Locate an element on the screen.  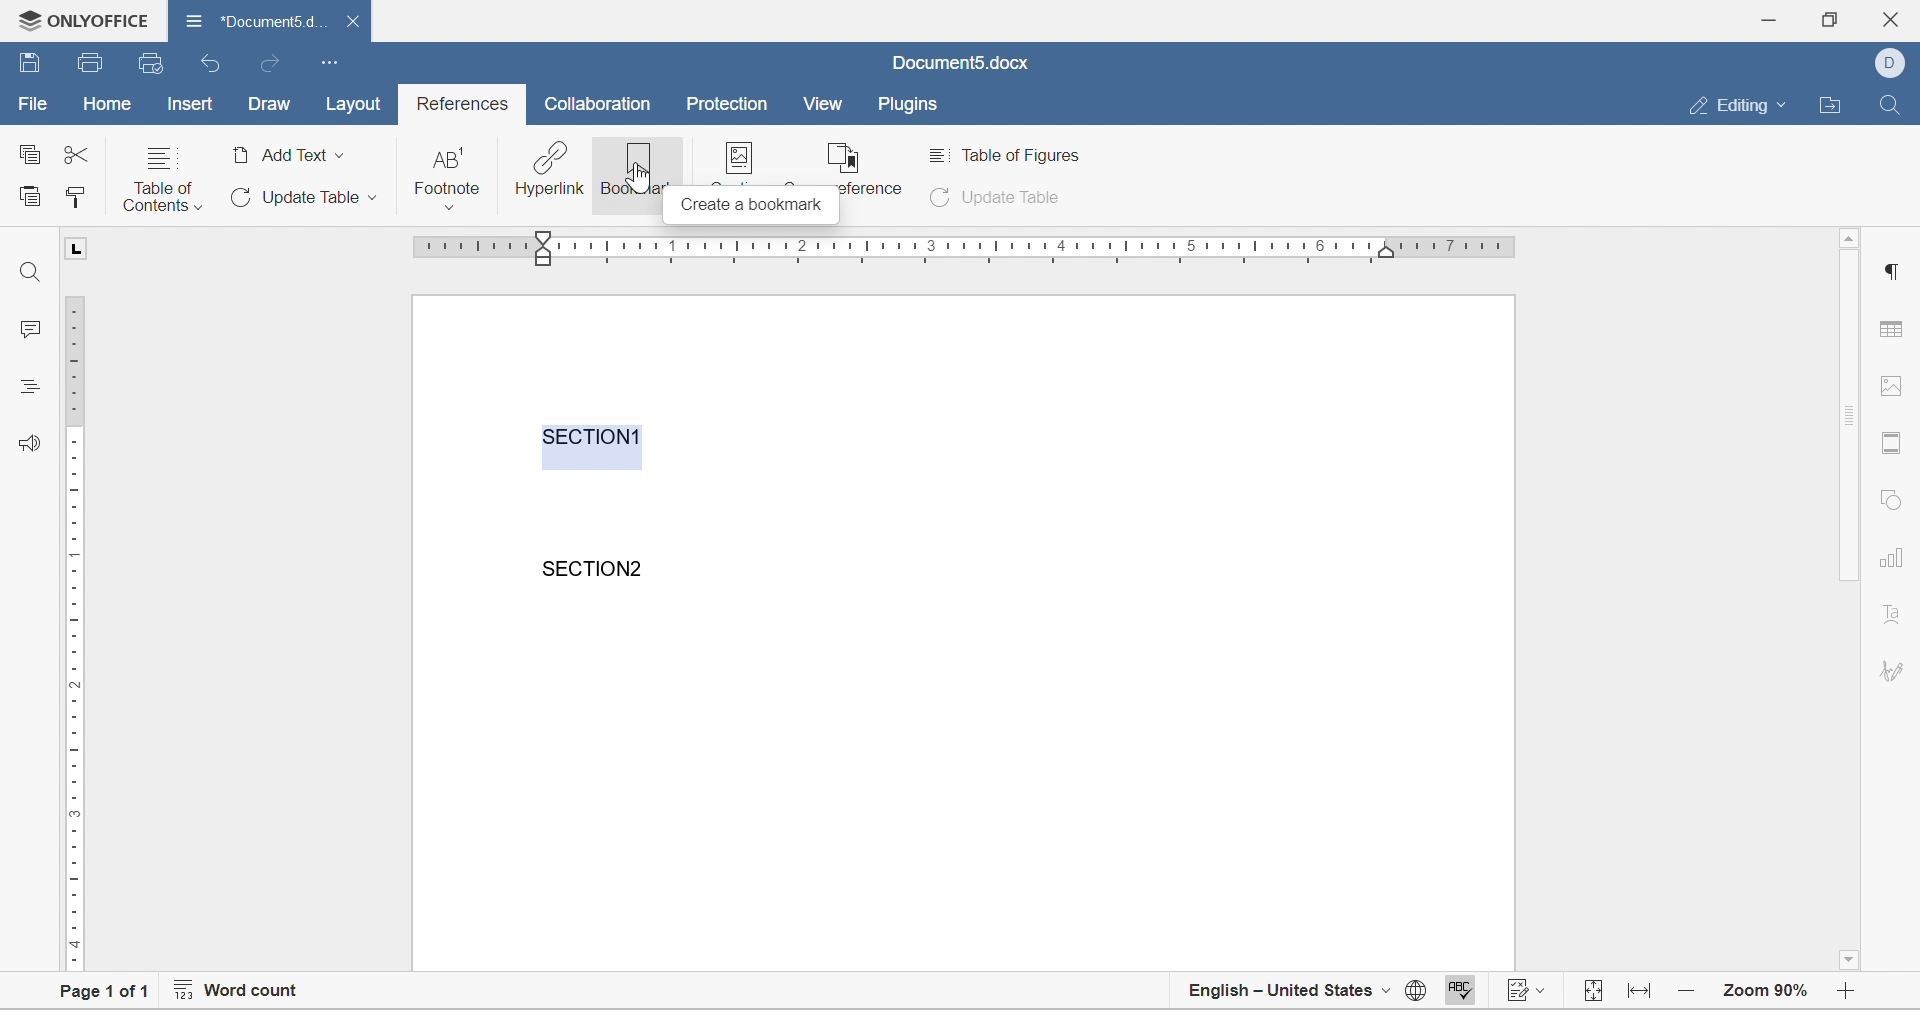
open file location is located at coordinates (1834, 106).